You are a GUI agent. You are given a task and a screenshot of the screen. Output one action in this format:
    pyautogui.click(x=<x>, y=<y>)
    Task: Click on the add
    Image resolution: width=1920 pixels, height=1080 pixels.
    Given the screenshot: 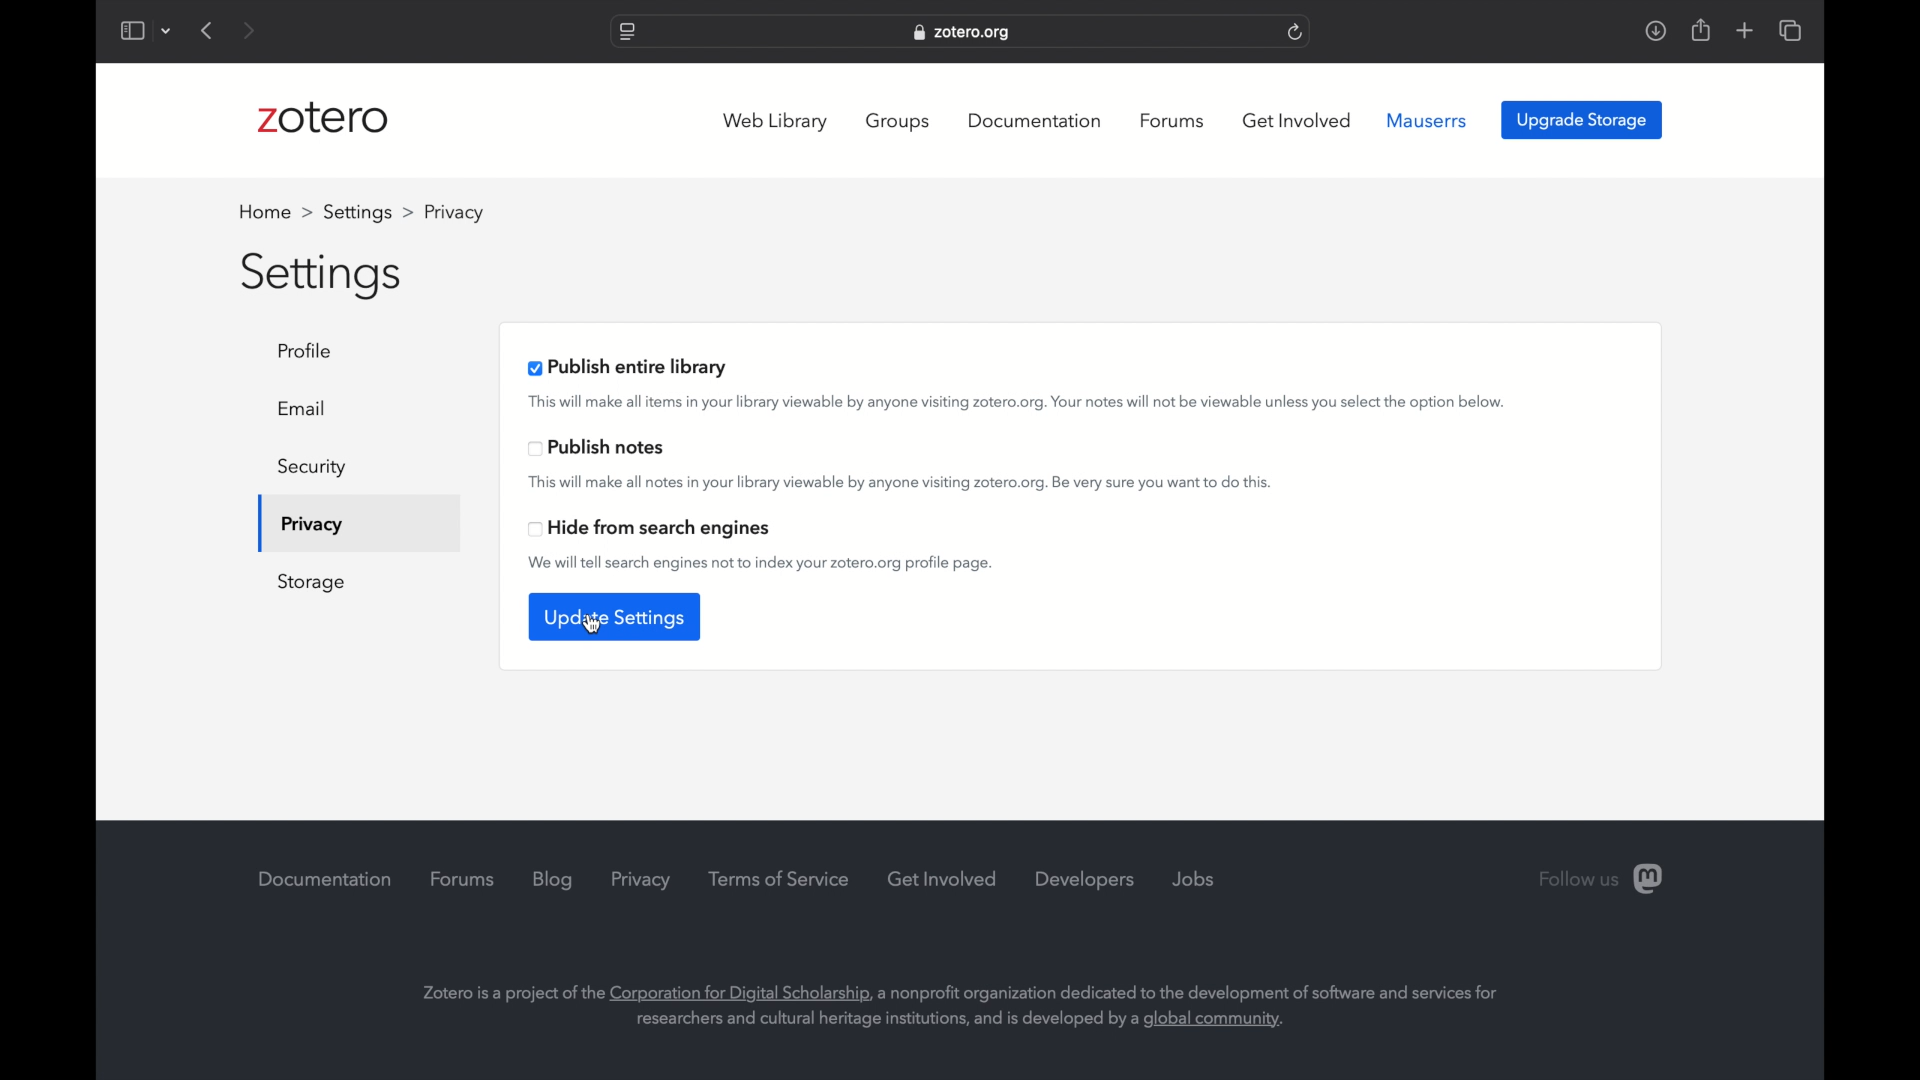 What is the action you would take?
    pyautogui.click(x=1746, y=30)
    